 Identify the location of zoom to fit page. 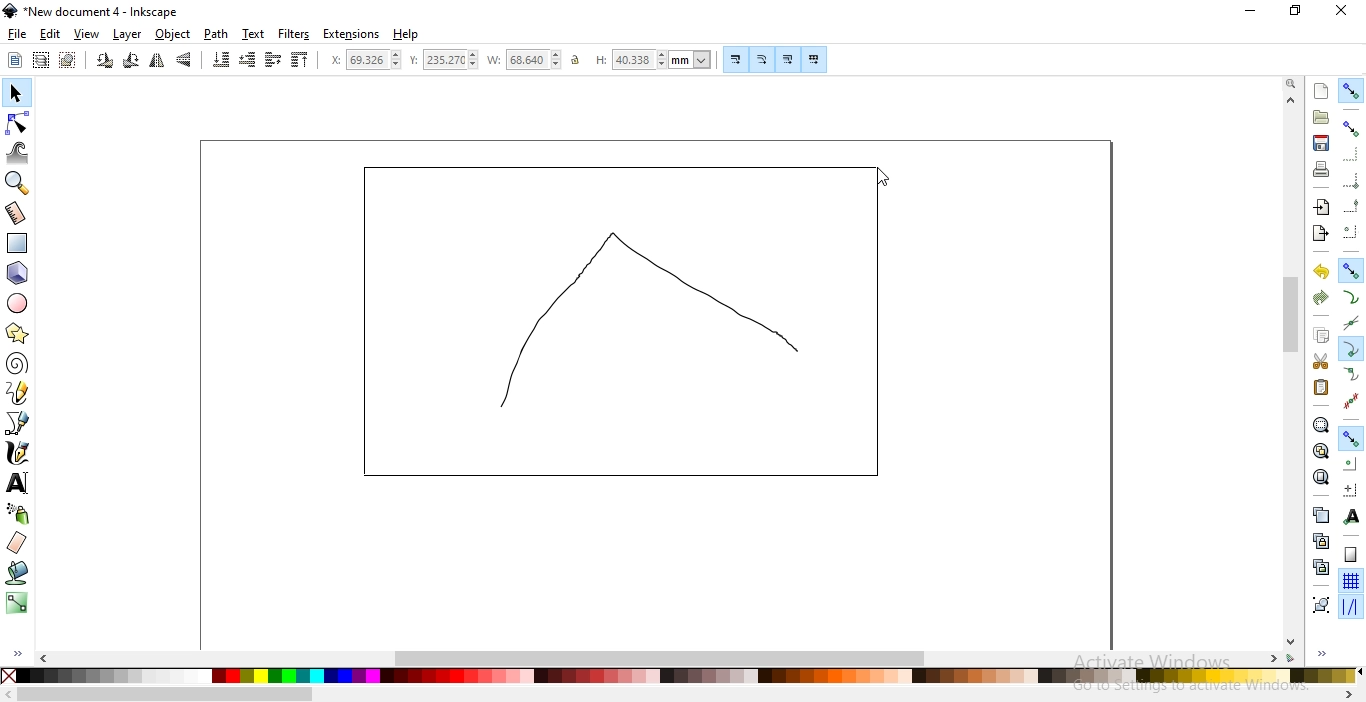
(1320, 477).